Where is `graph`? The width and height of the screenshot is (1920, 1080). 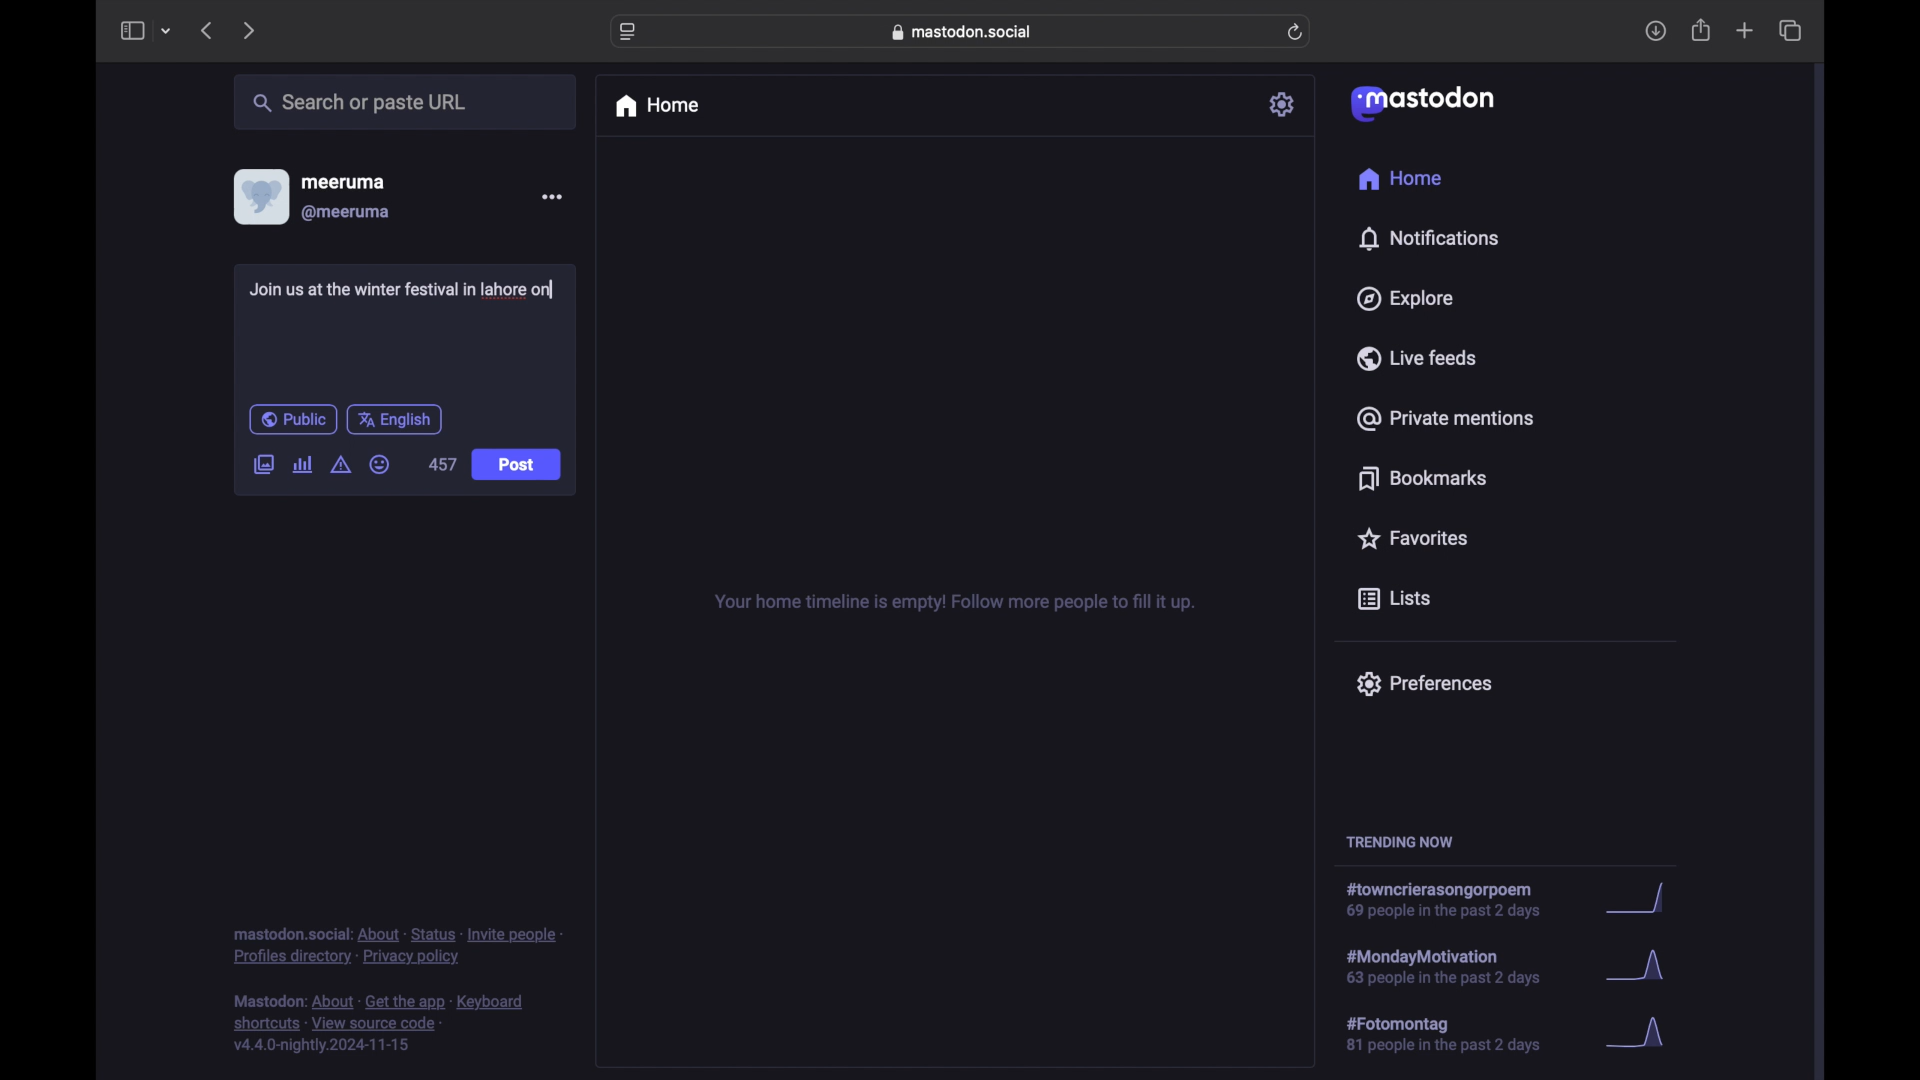
graph is located at coordinates (1642, 1034).